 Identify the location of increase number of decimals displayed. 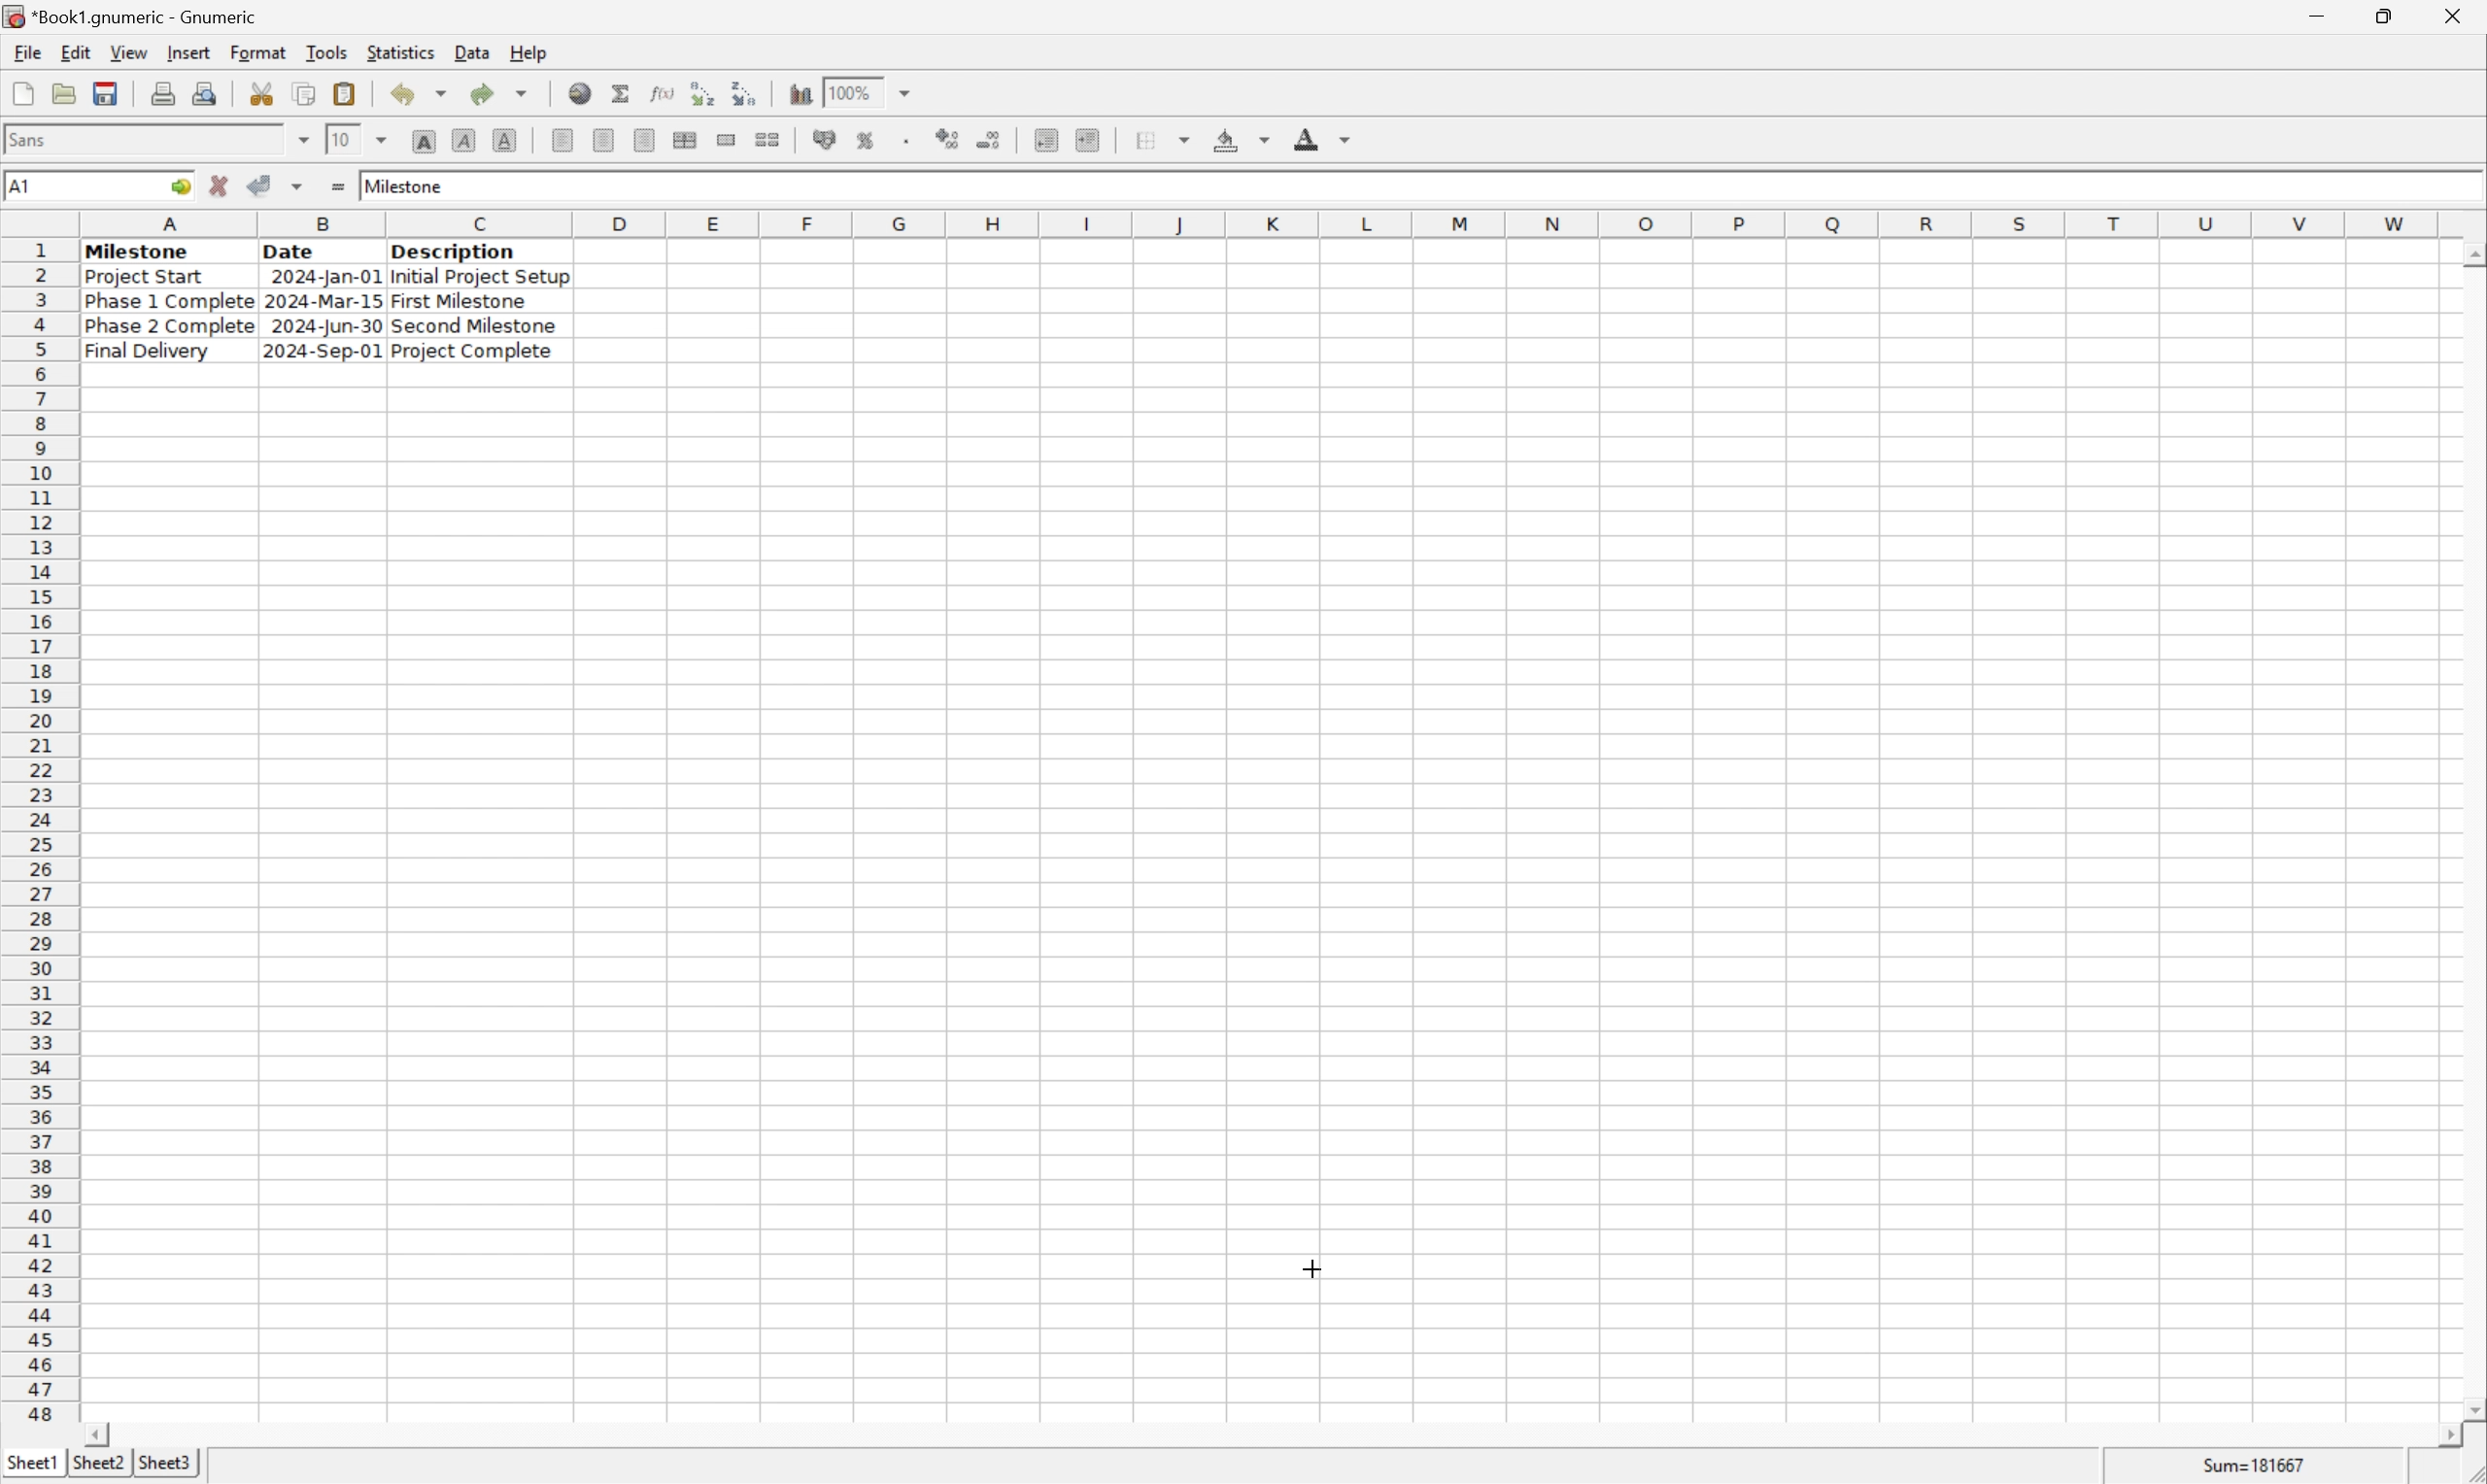
(950, 140).